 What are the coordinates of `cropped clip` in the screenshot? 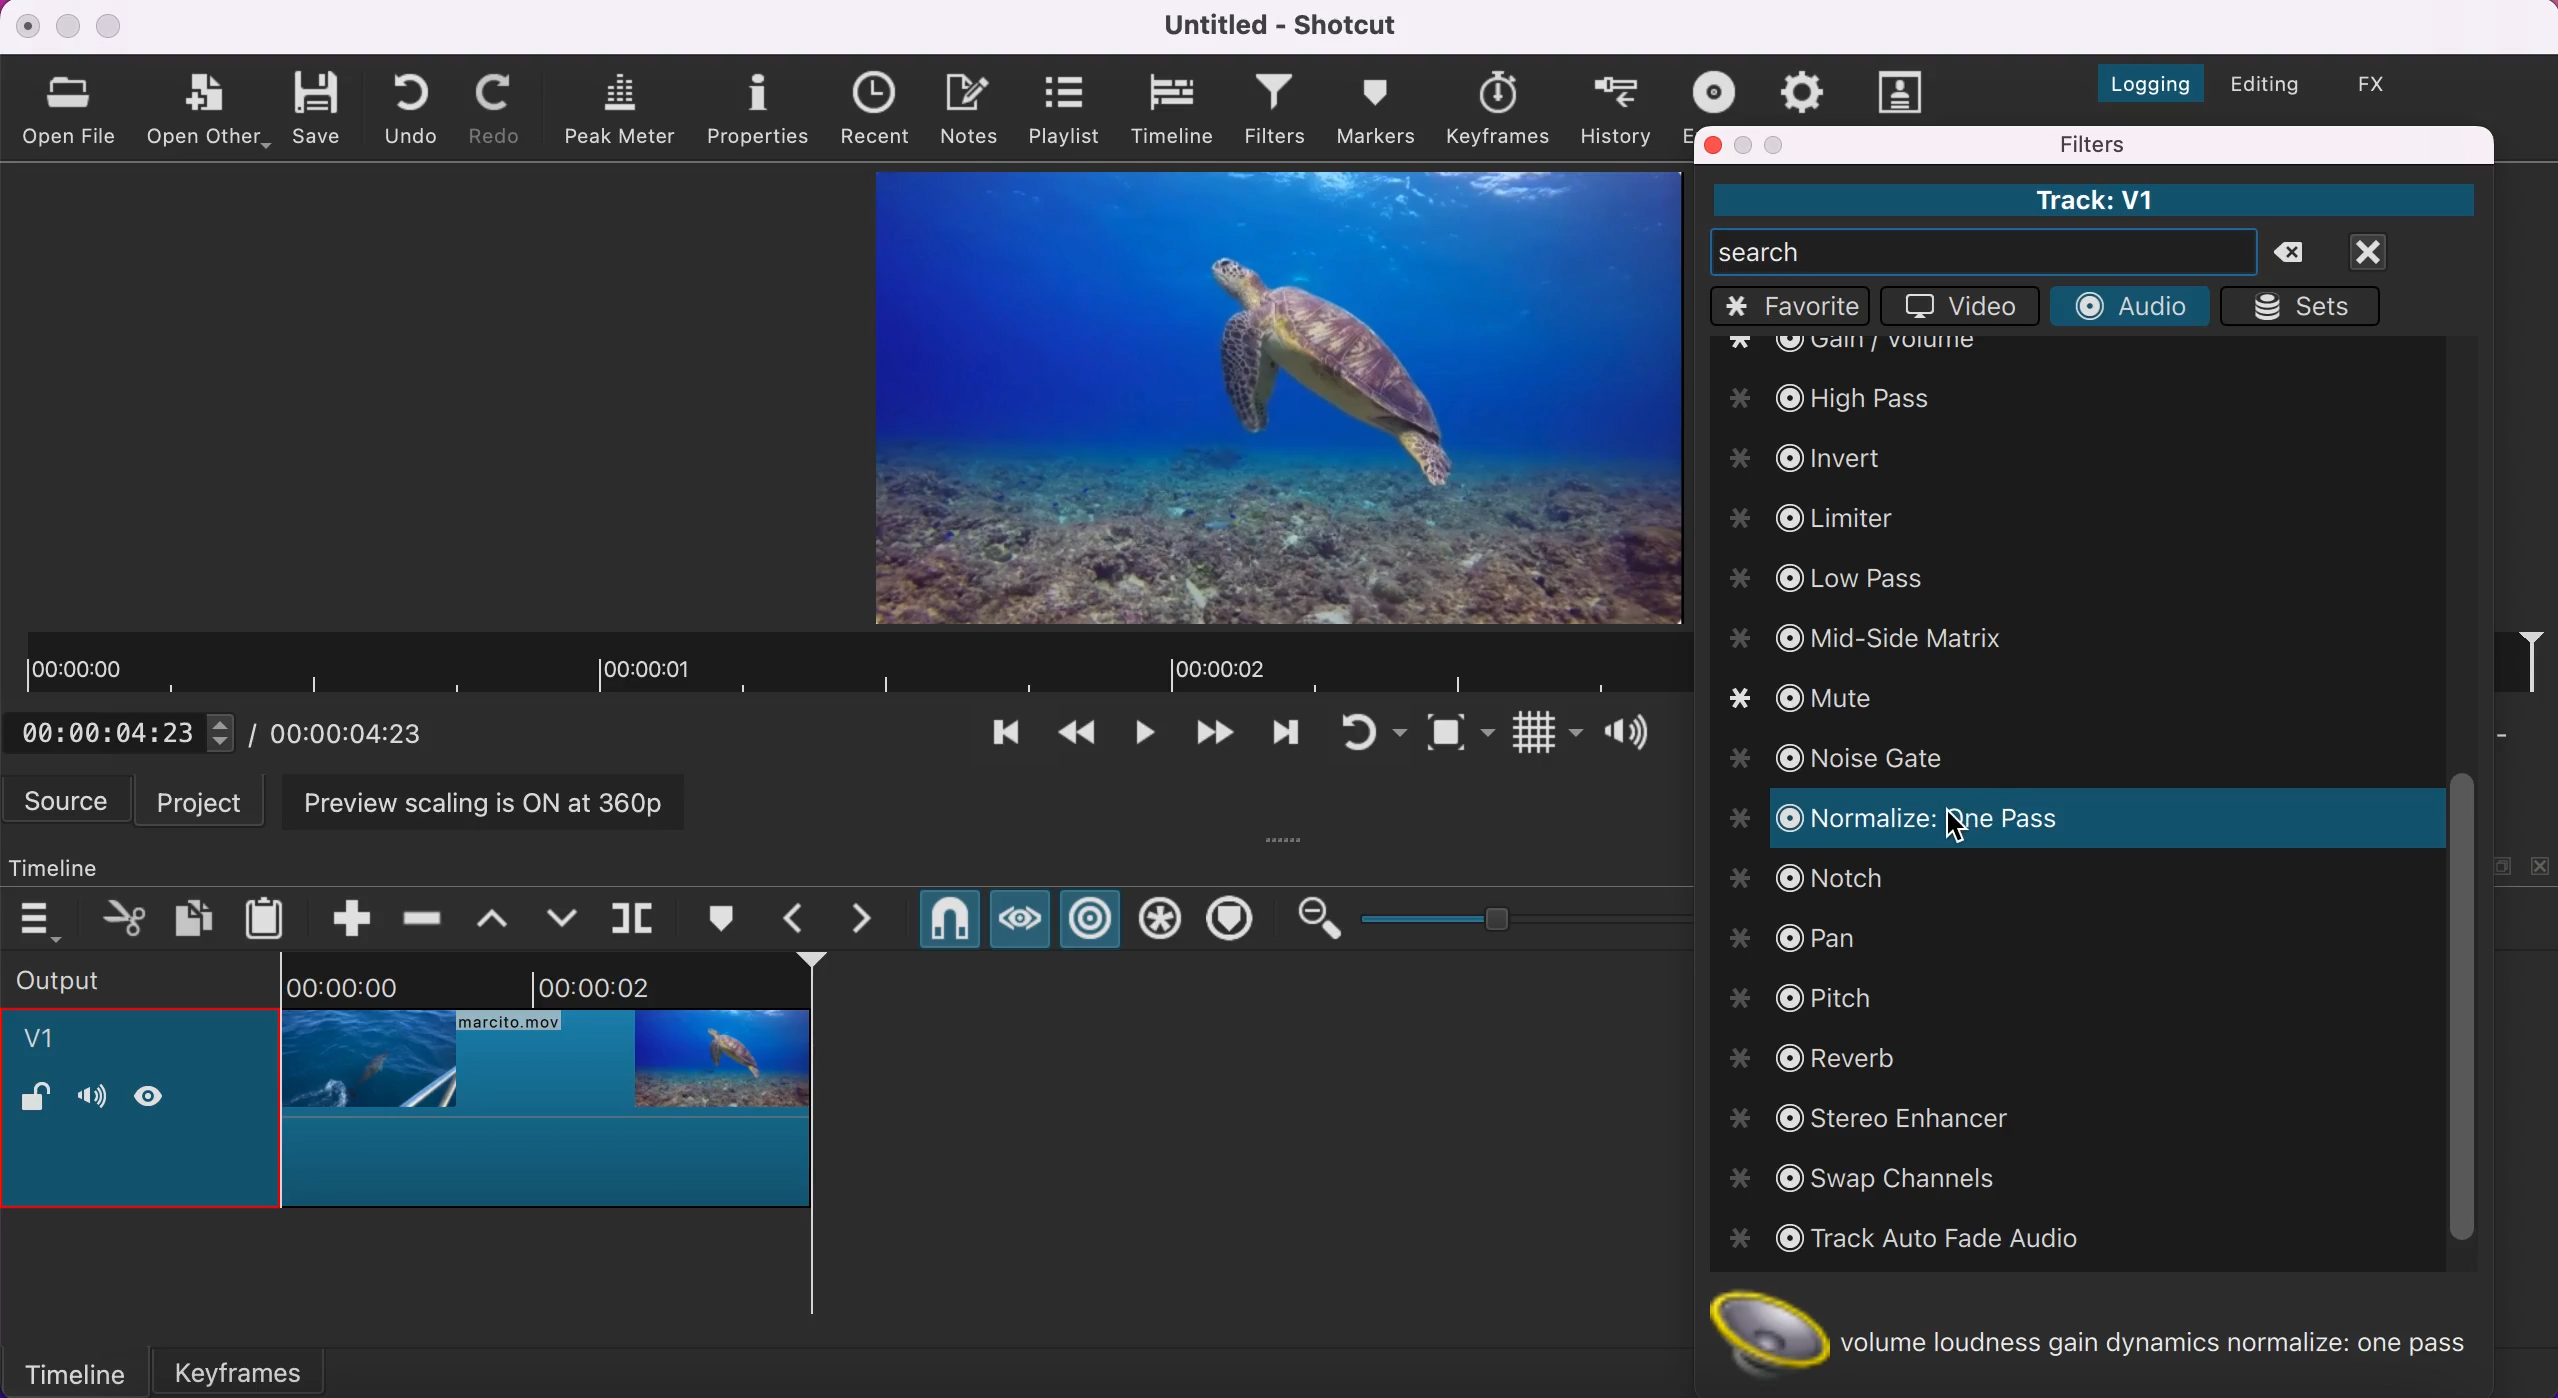 It's located at (547, 1094).